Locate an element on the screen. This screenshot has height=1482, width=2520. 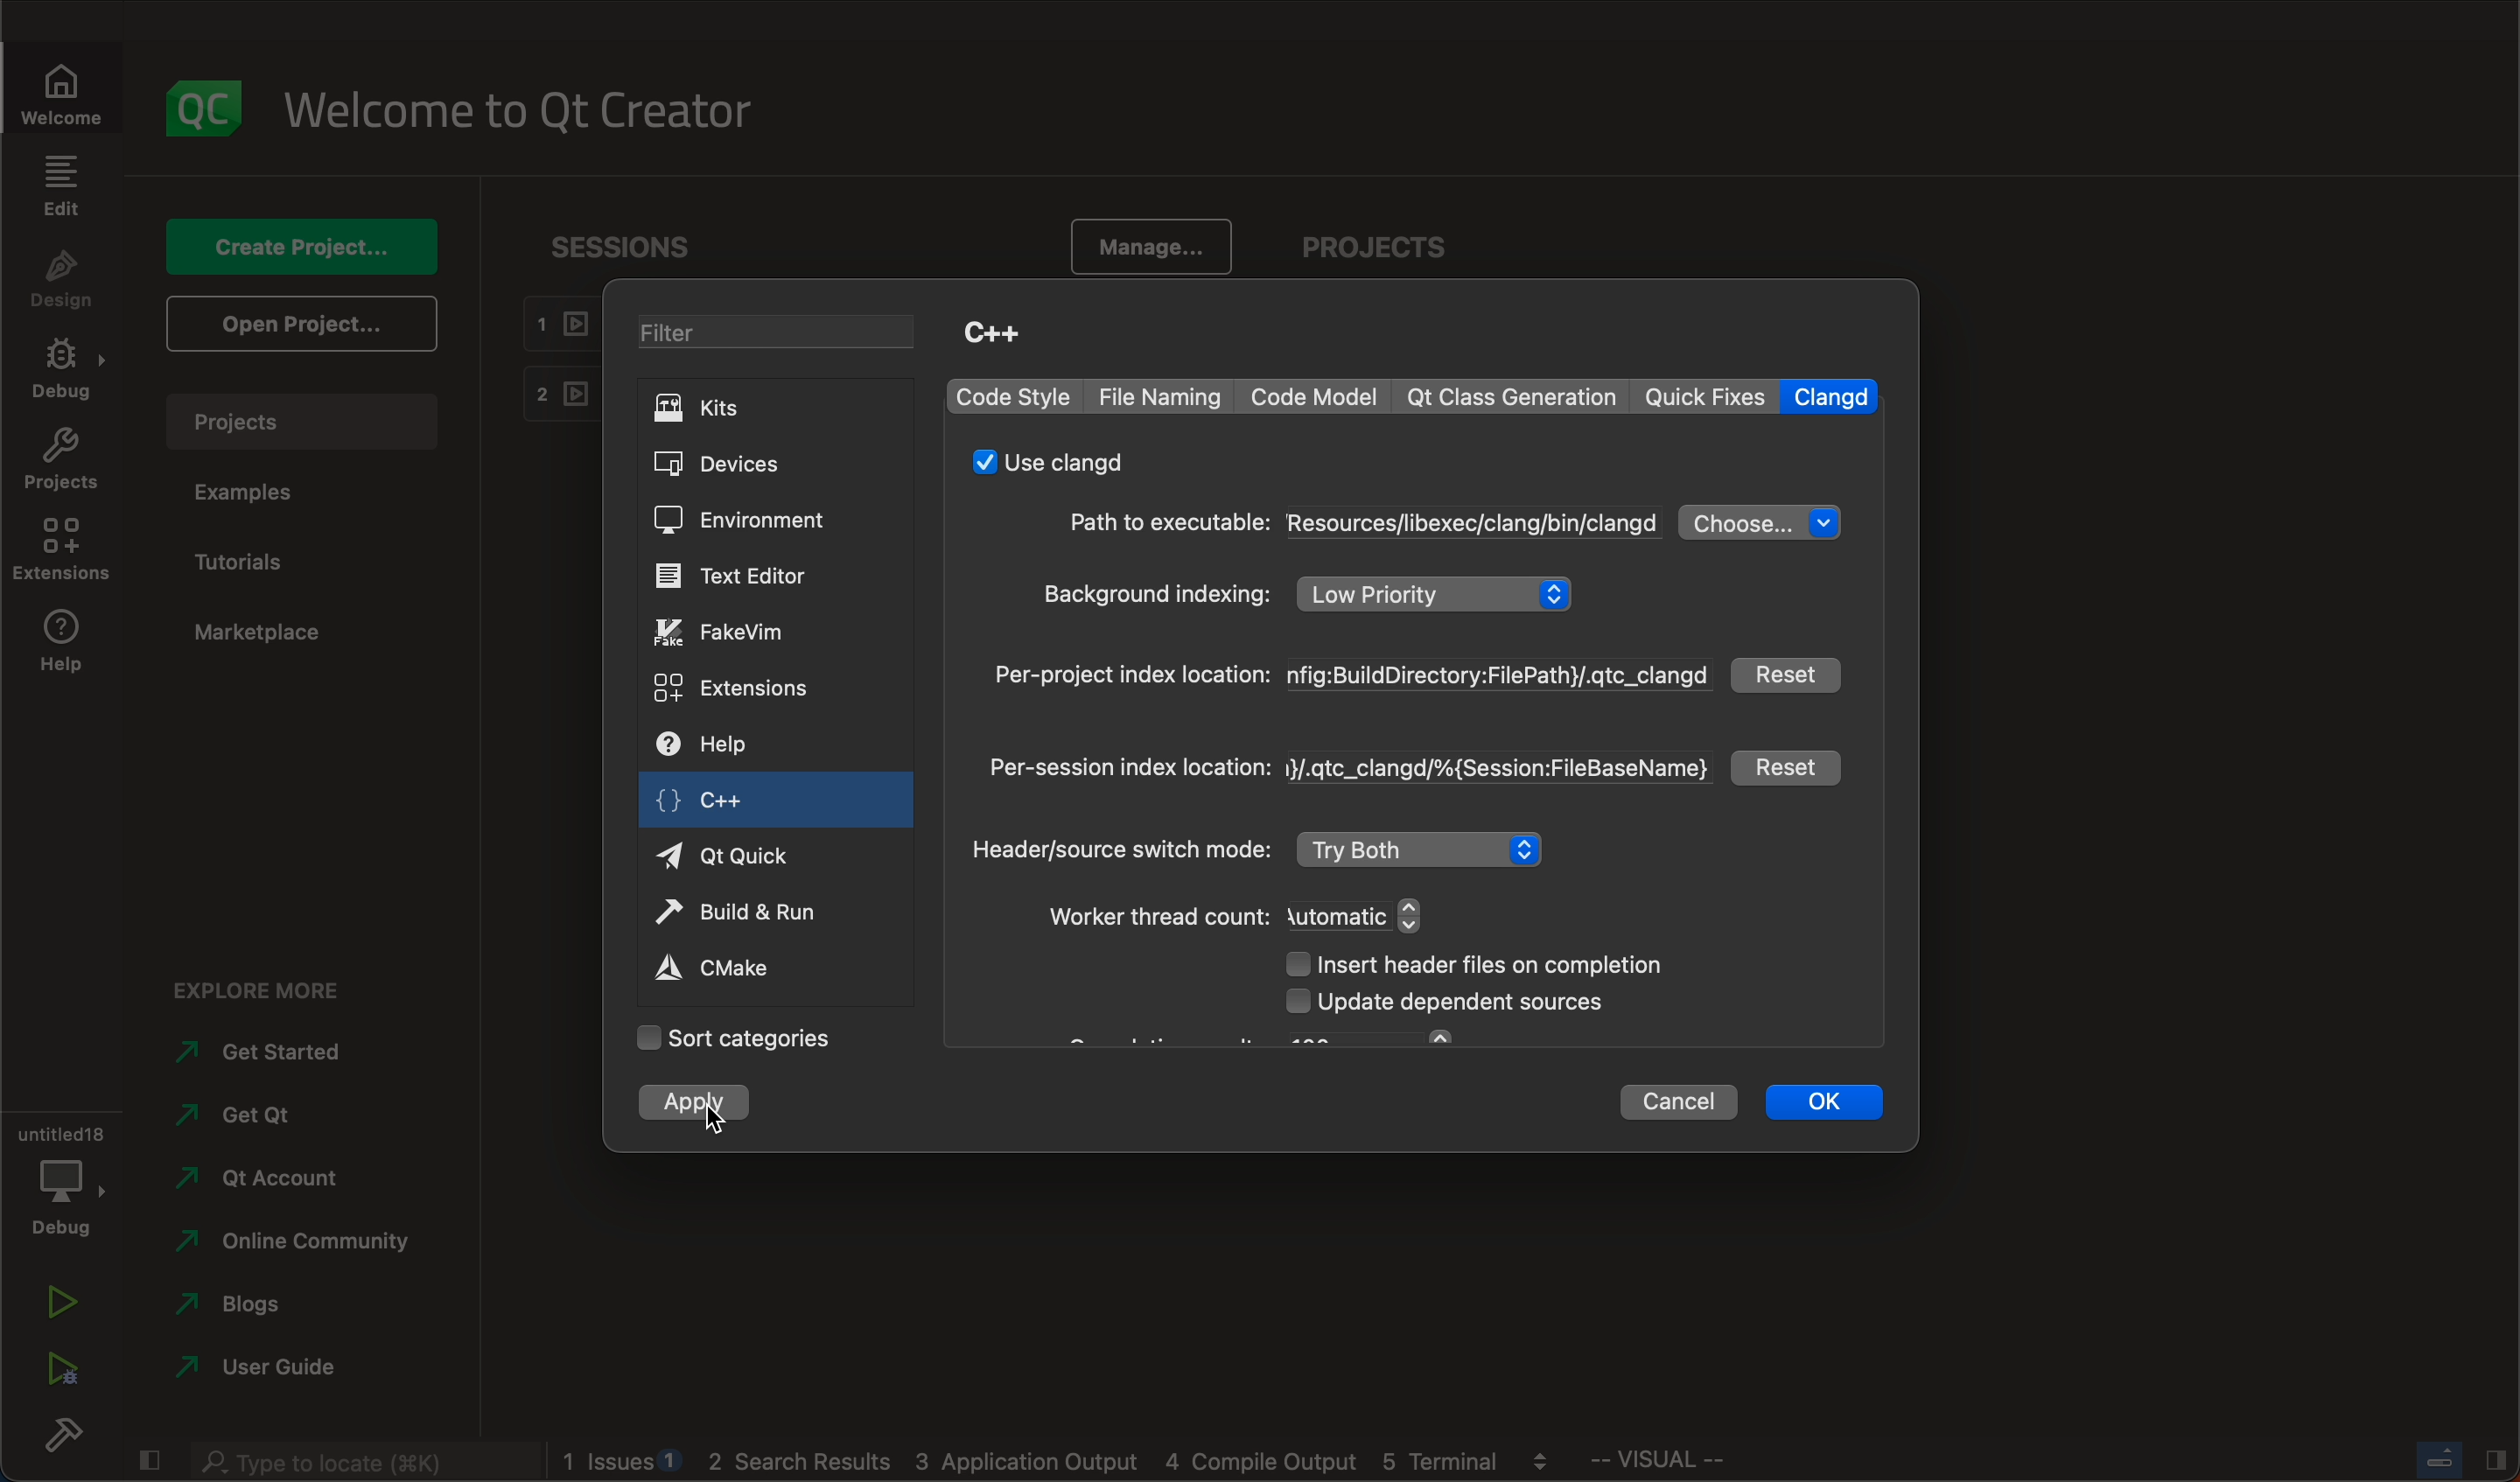
index location is located at coordinates (1350, 680).